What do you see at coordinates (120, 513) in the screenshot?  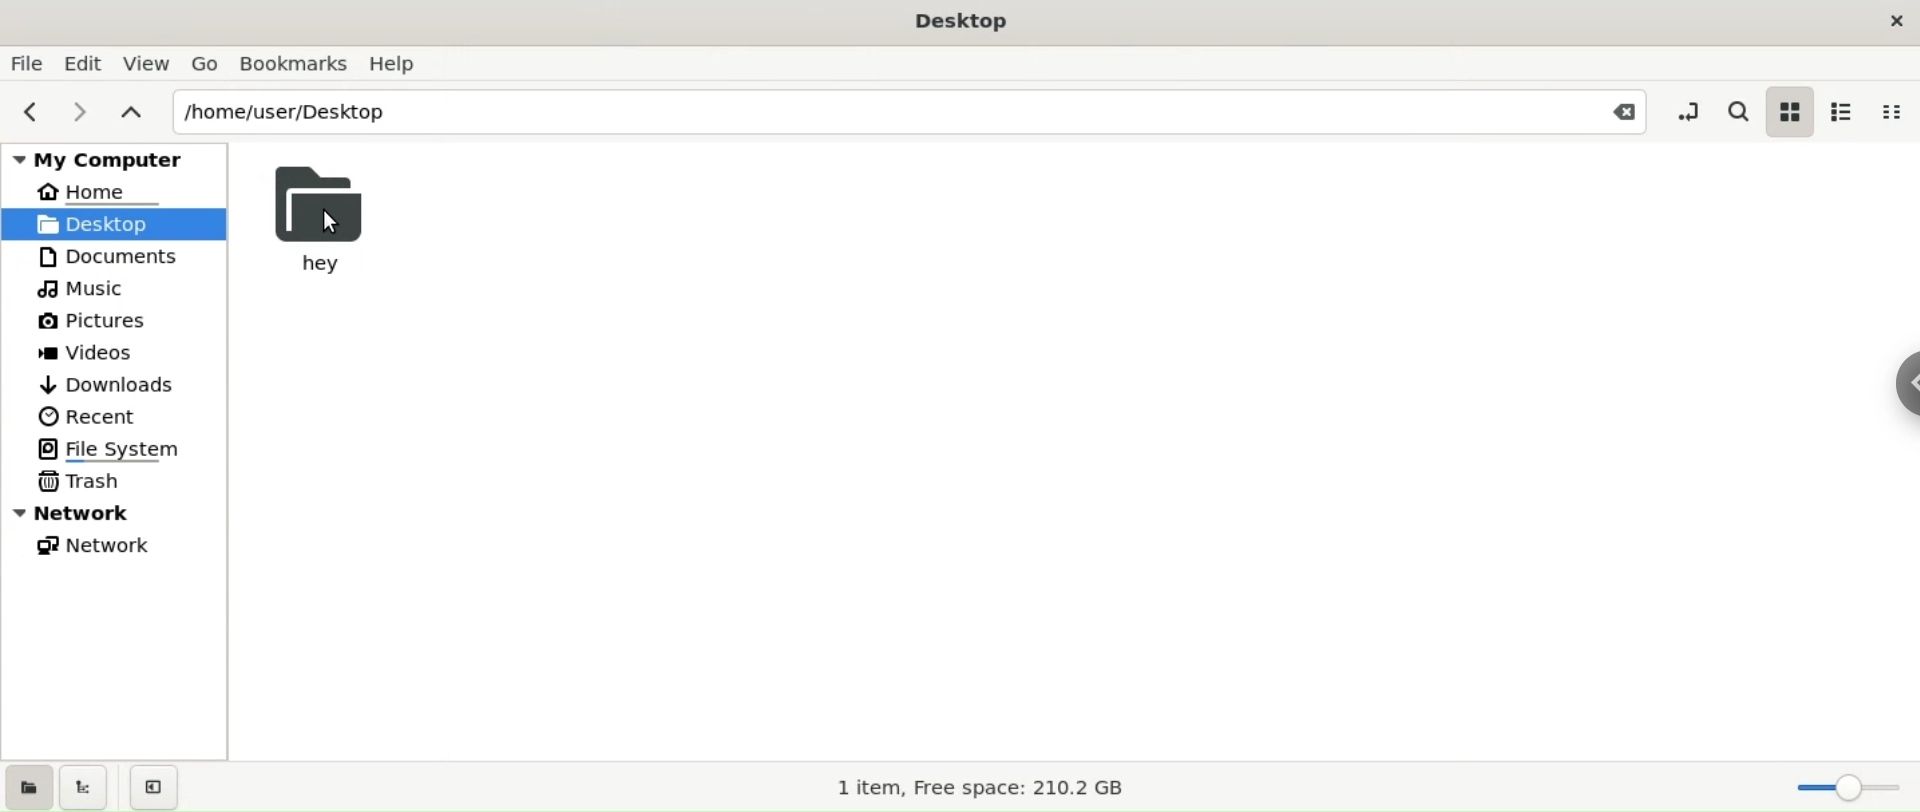 I see `Network` at bounding box center [120, 513].